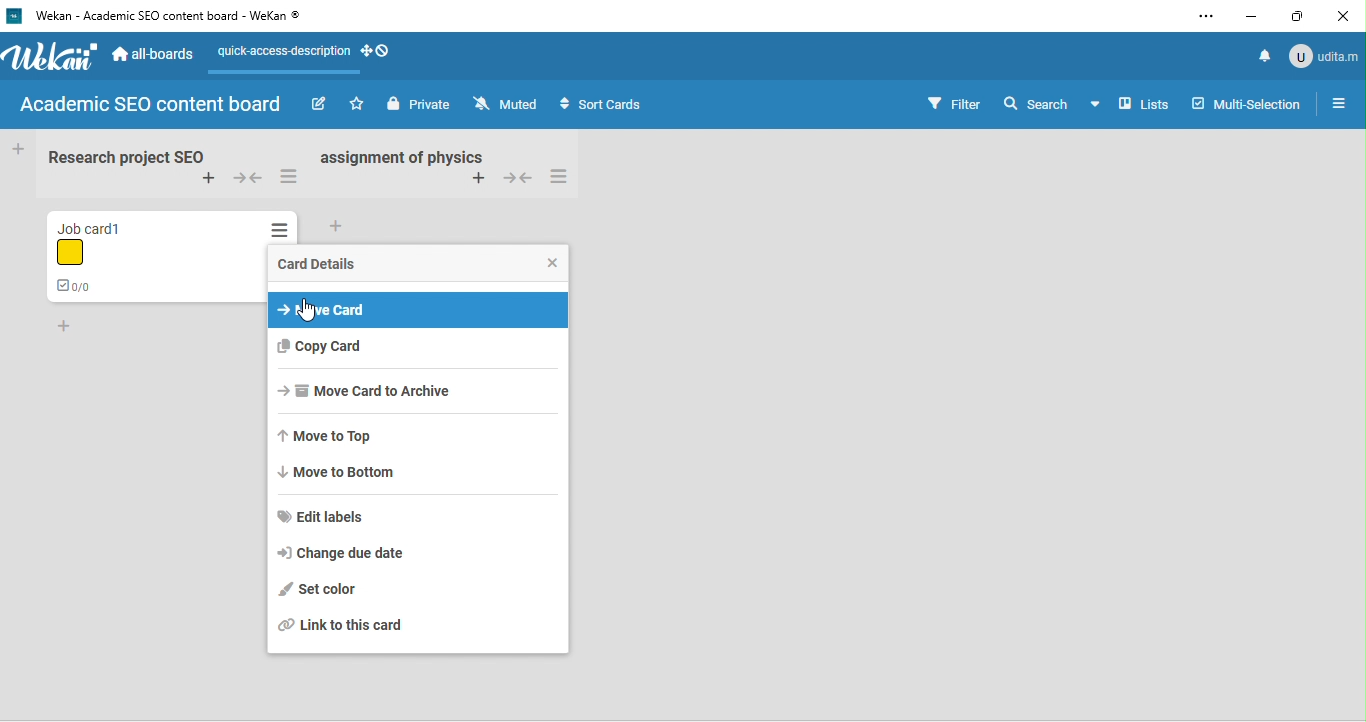 The image size is (1366, 722). What do you see at coordinates (342, 436) in the screenshot?
I see `move to top` at bounding box center [342, 436].